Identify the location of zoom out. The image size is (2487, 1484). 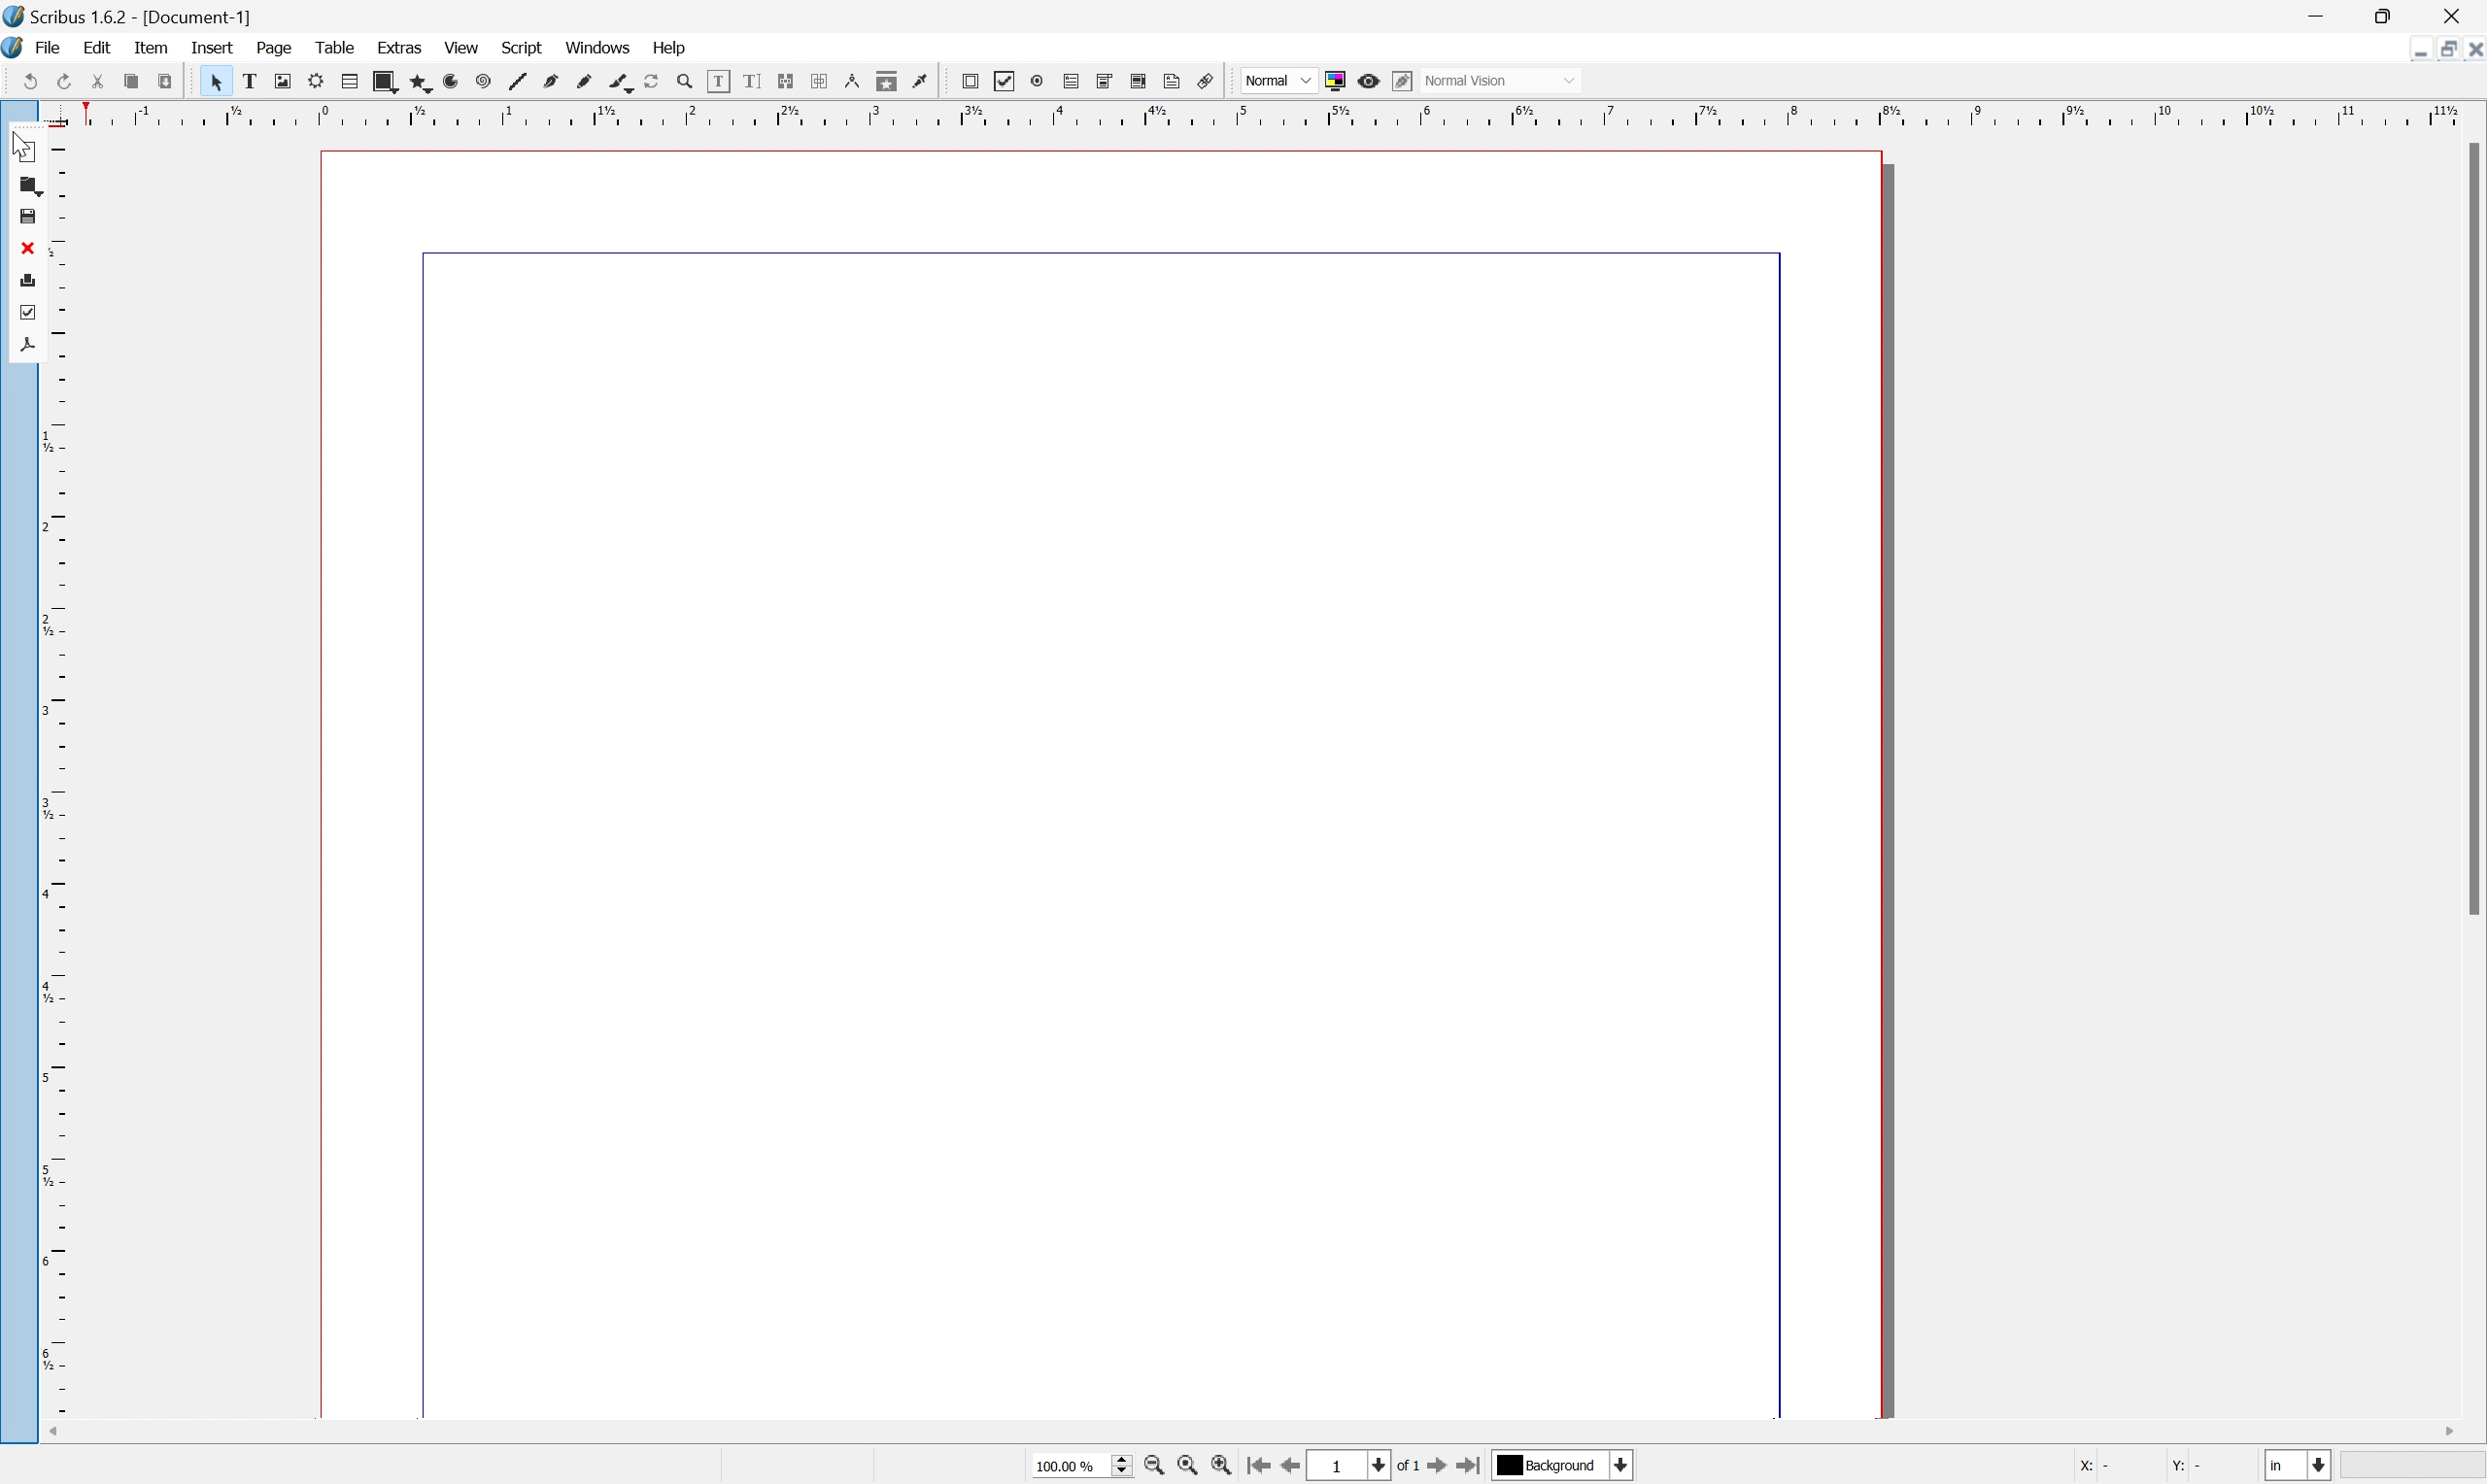
(1155, 1469).